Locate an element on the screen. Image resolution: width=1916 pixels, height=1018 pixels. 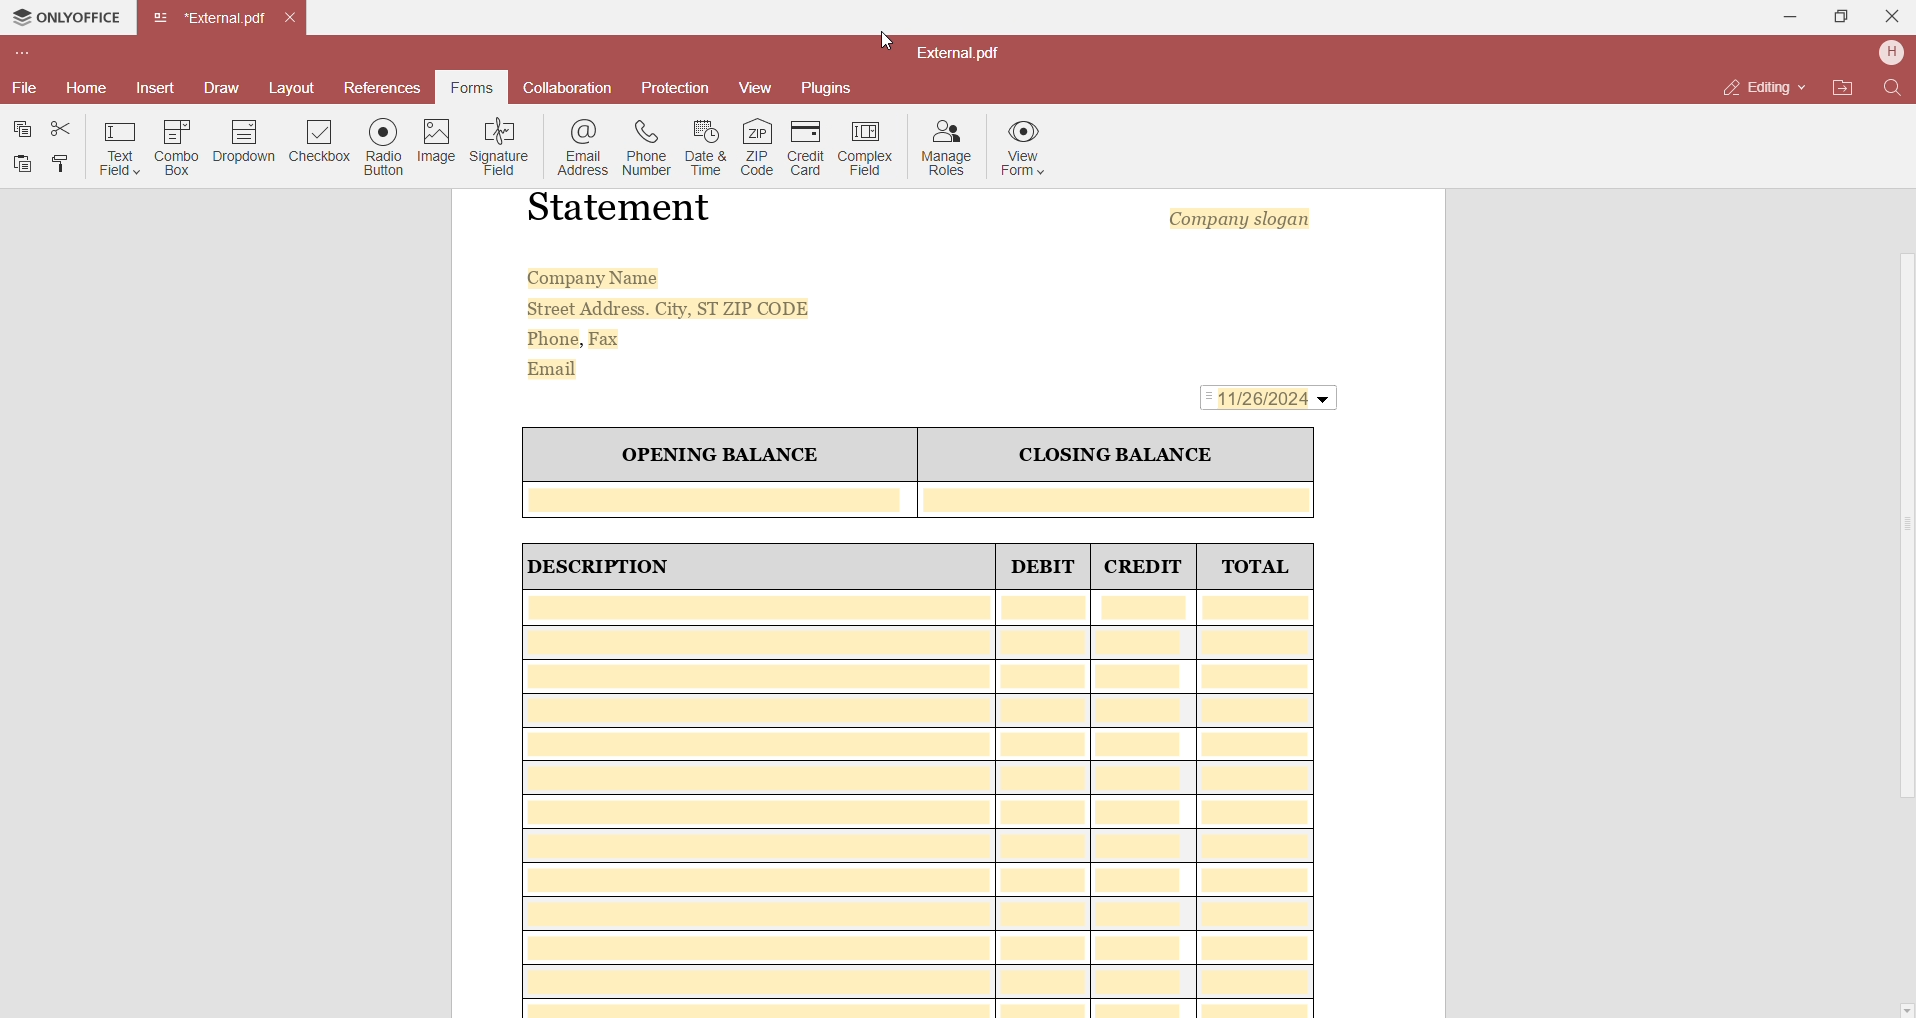
Editing is located at coordinates (1757, 89).